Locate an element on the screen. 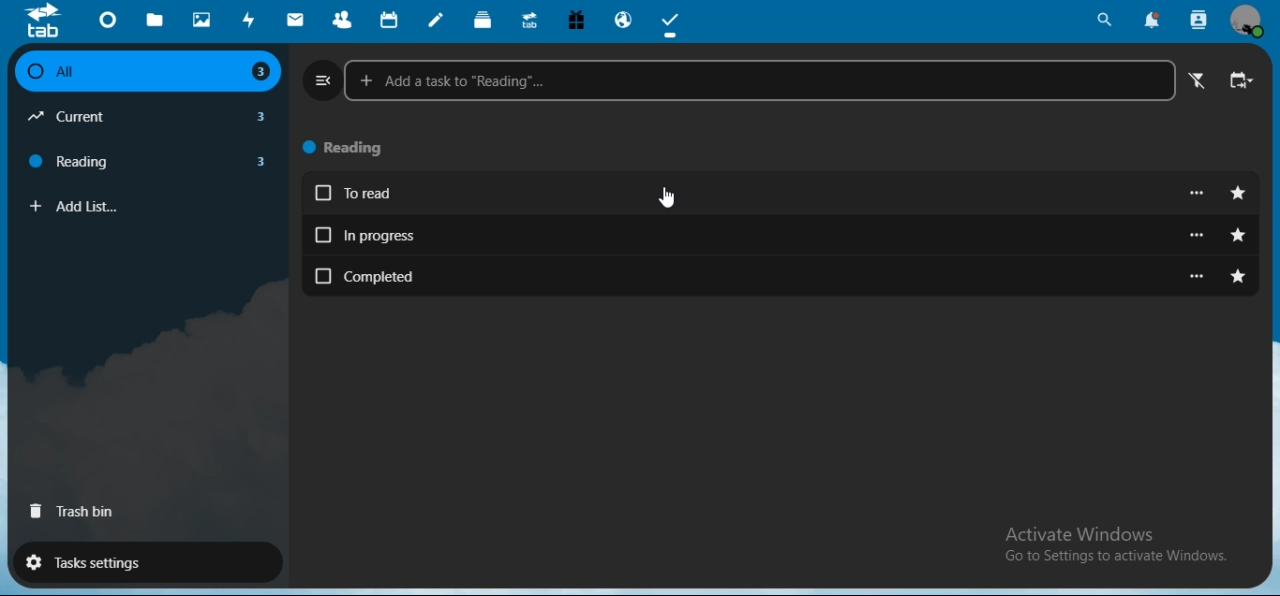  Checkbox is located at coordinates (323, 276).